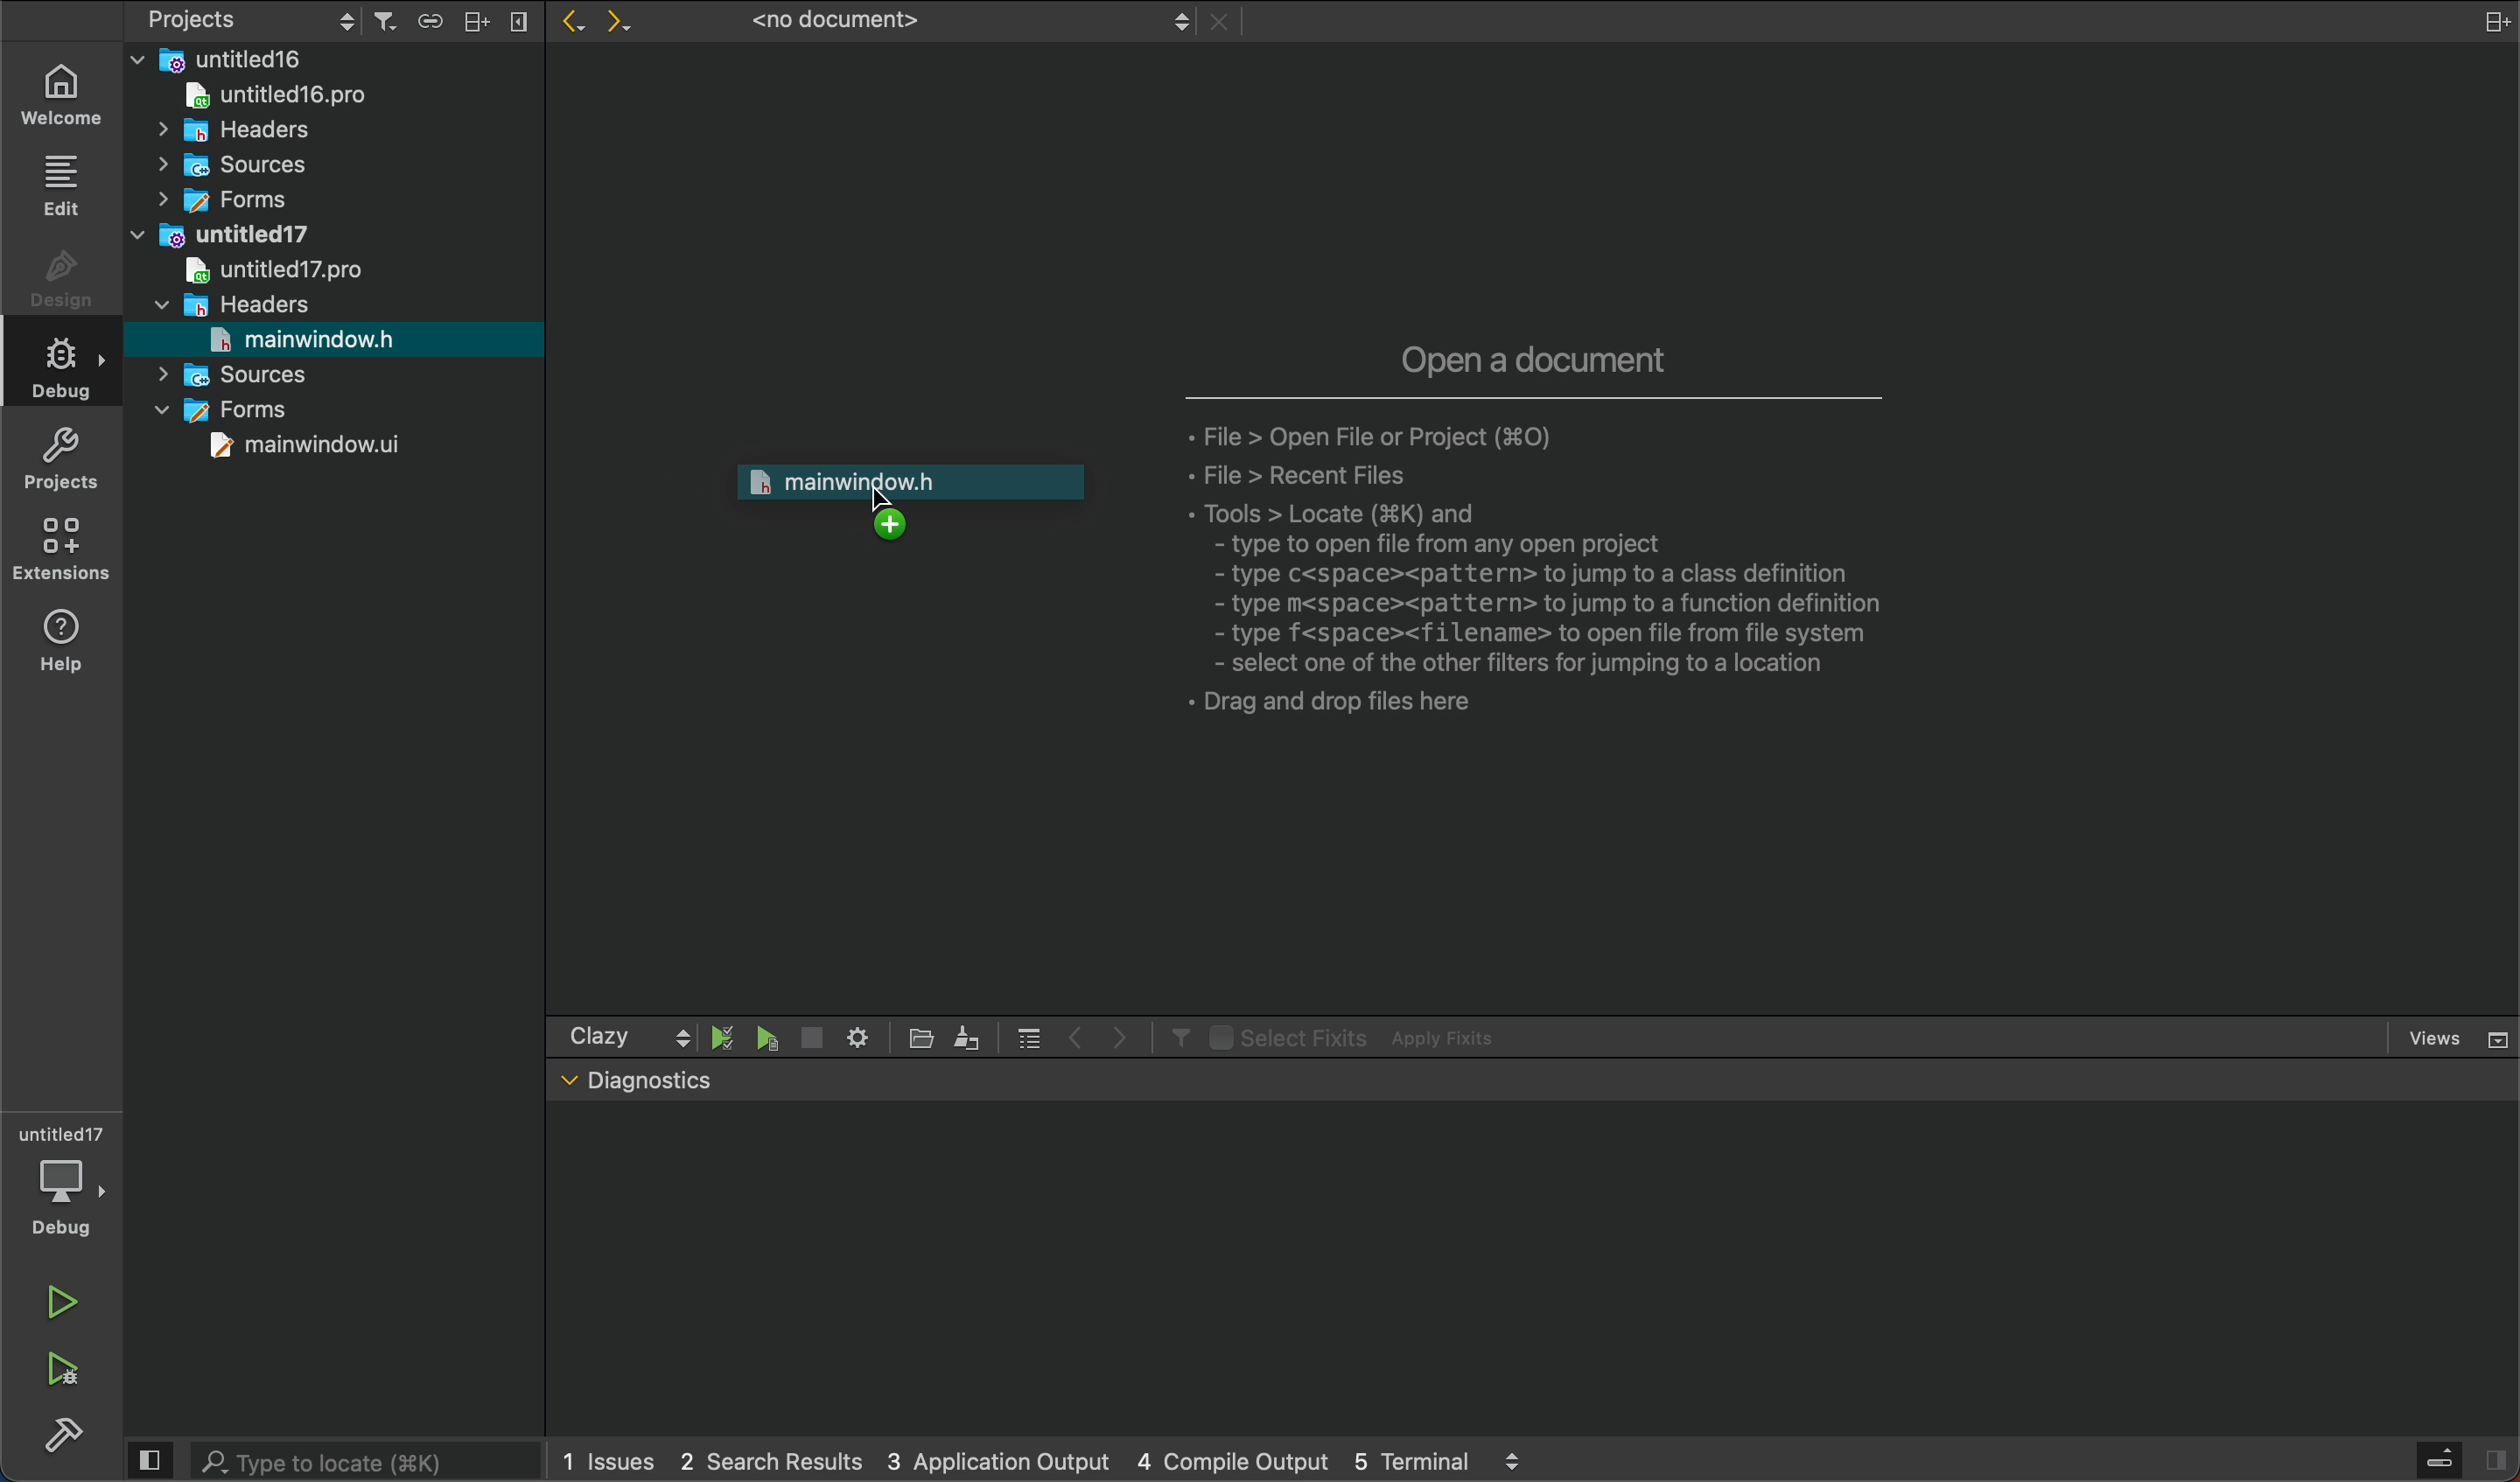  What do you see at coordinates (233, 303) in the screenshot?
I see `Headers` at bounding box center [233, 303].